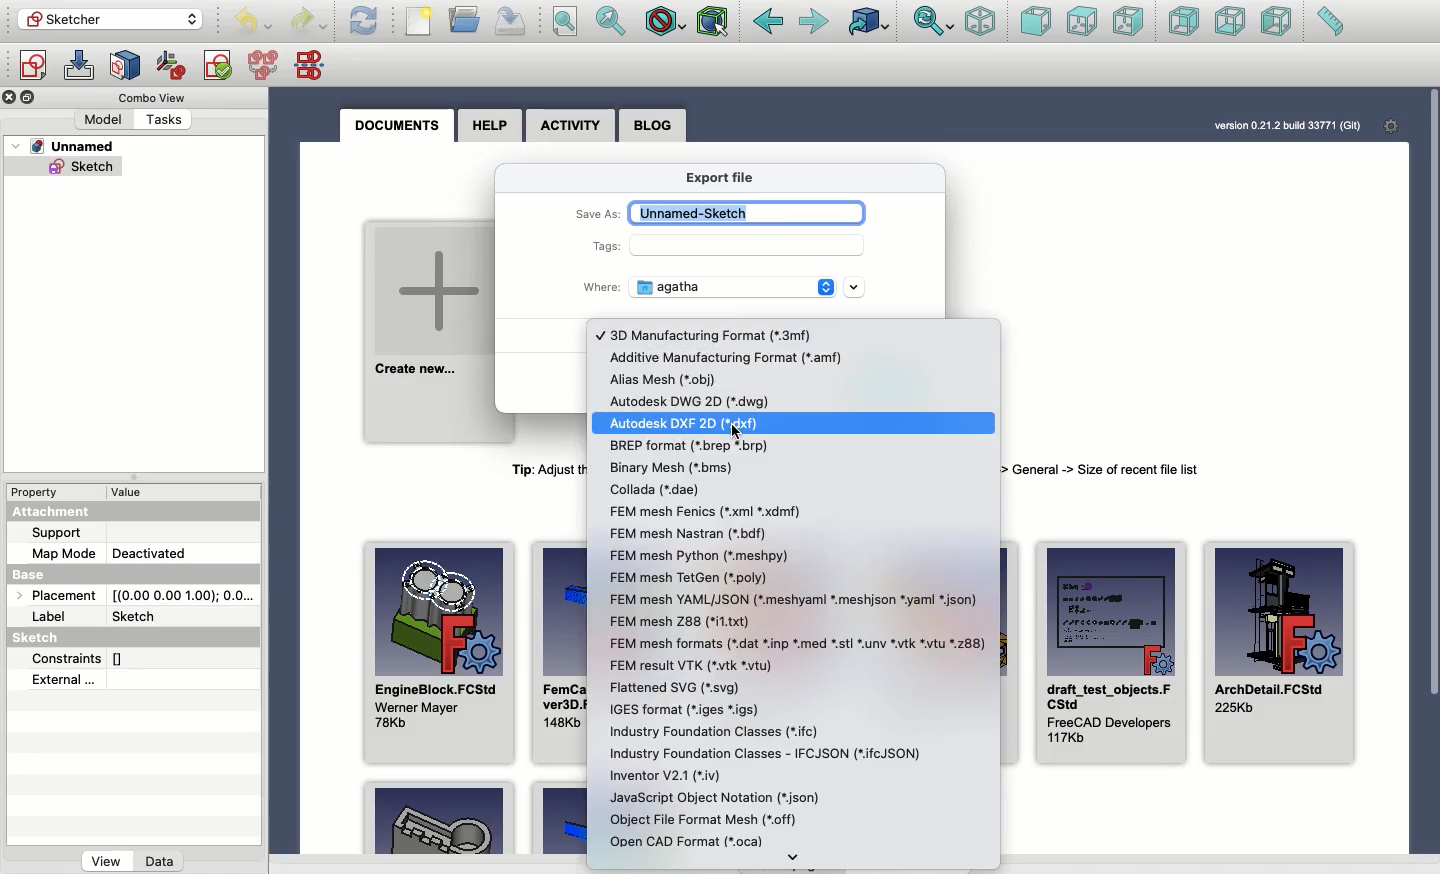  What do you see at coordinates (715, 798) in the screenshot?
I see `json` at bounding box center [715, 798].